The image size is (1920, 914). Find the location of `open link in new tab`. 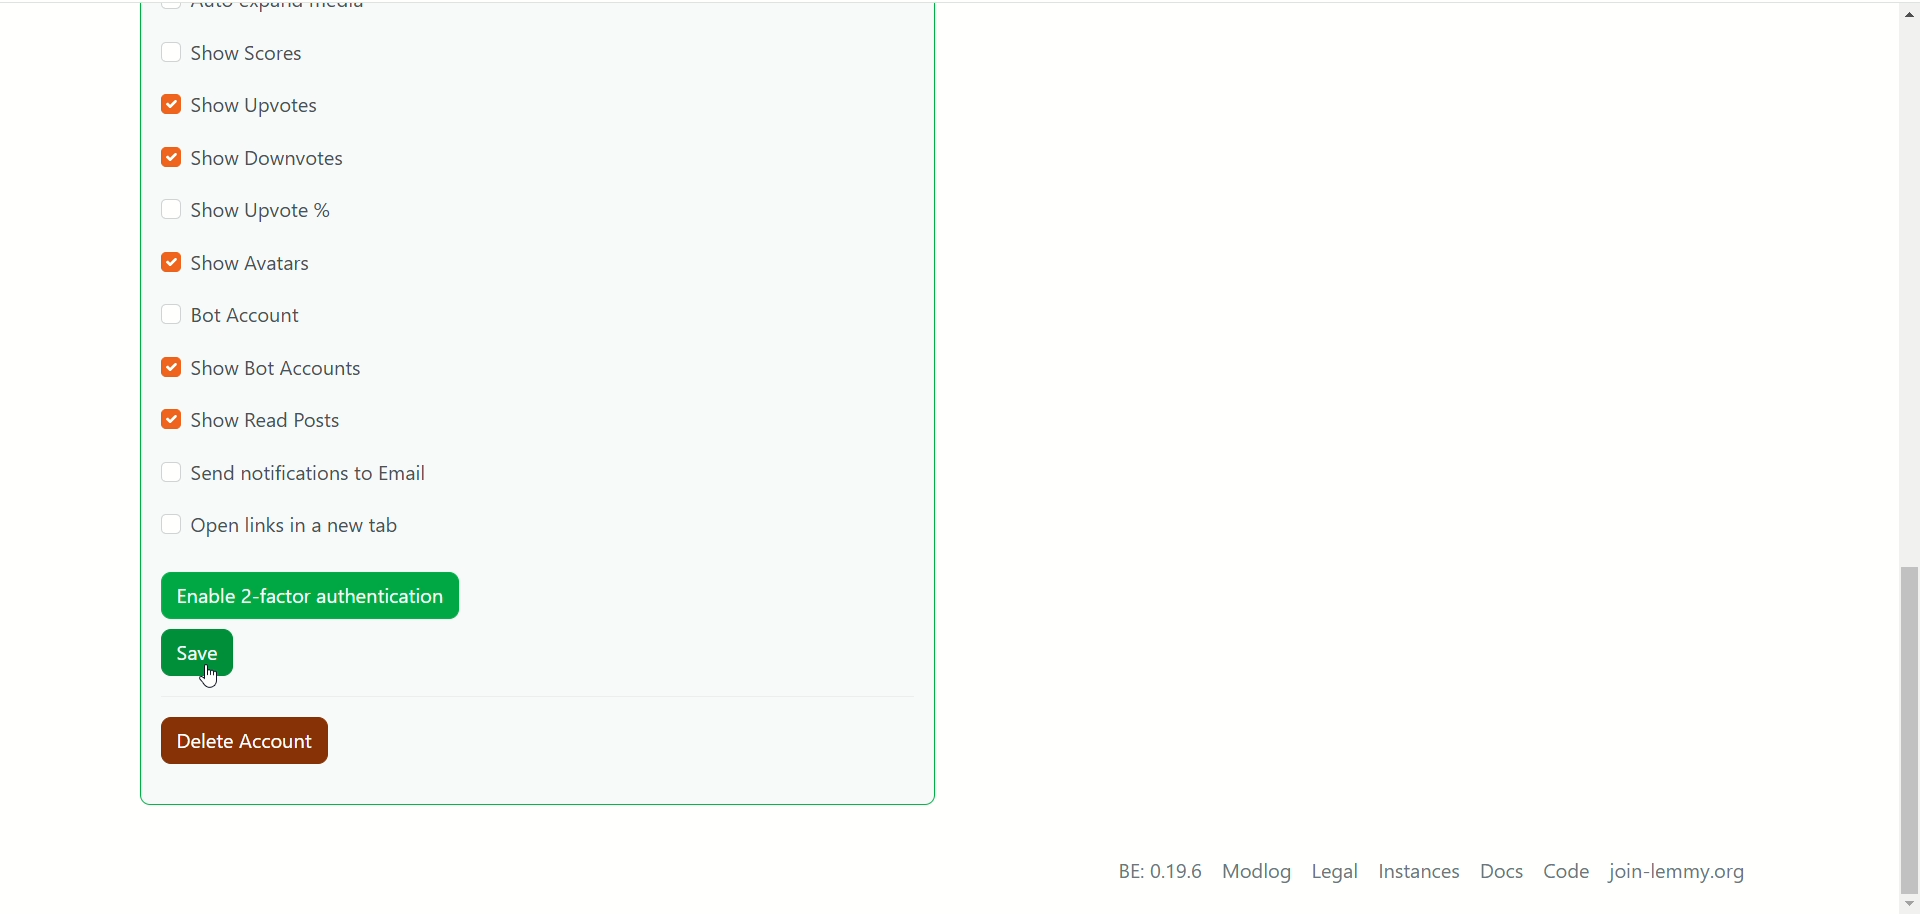

open link in new tab is located at coordinates (280, 526).